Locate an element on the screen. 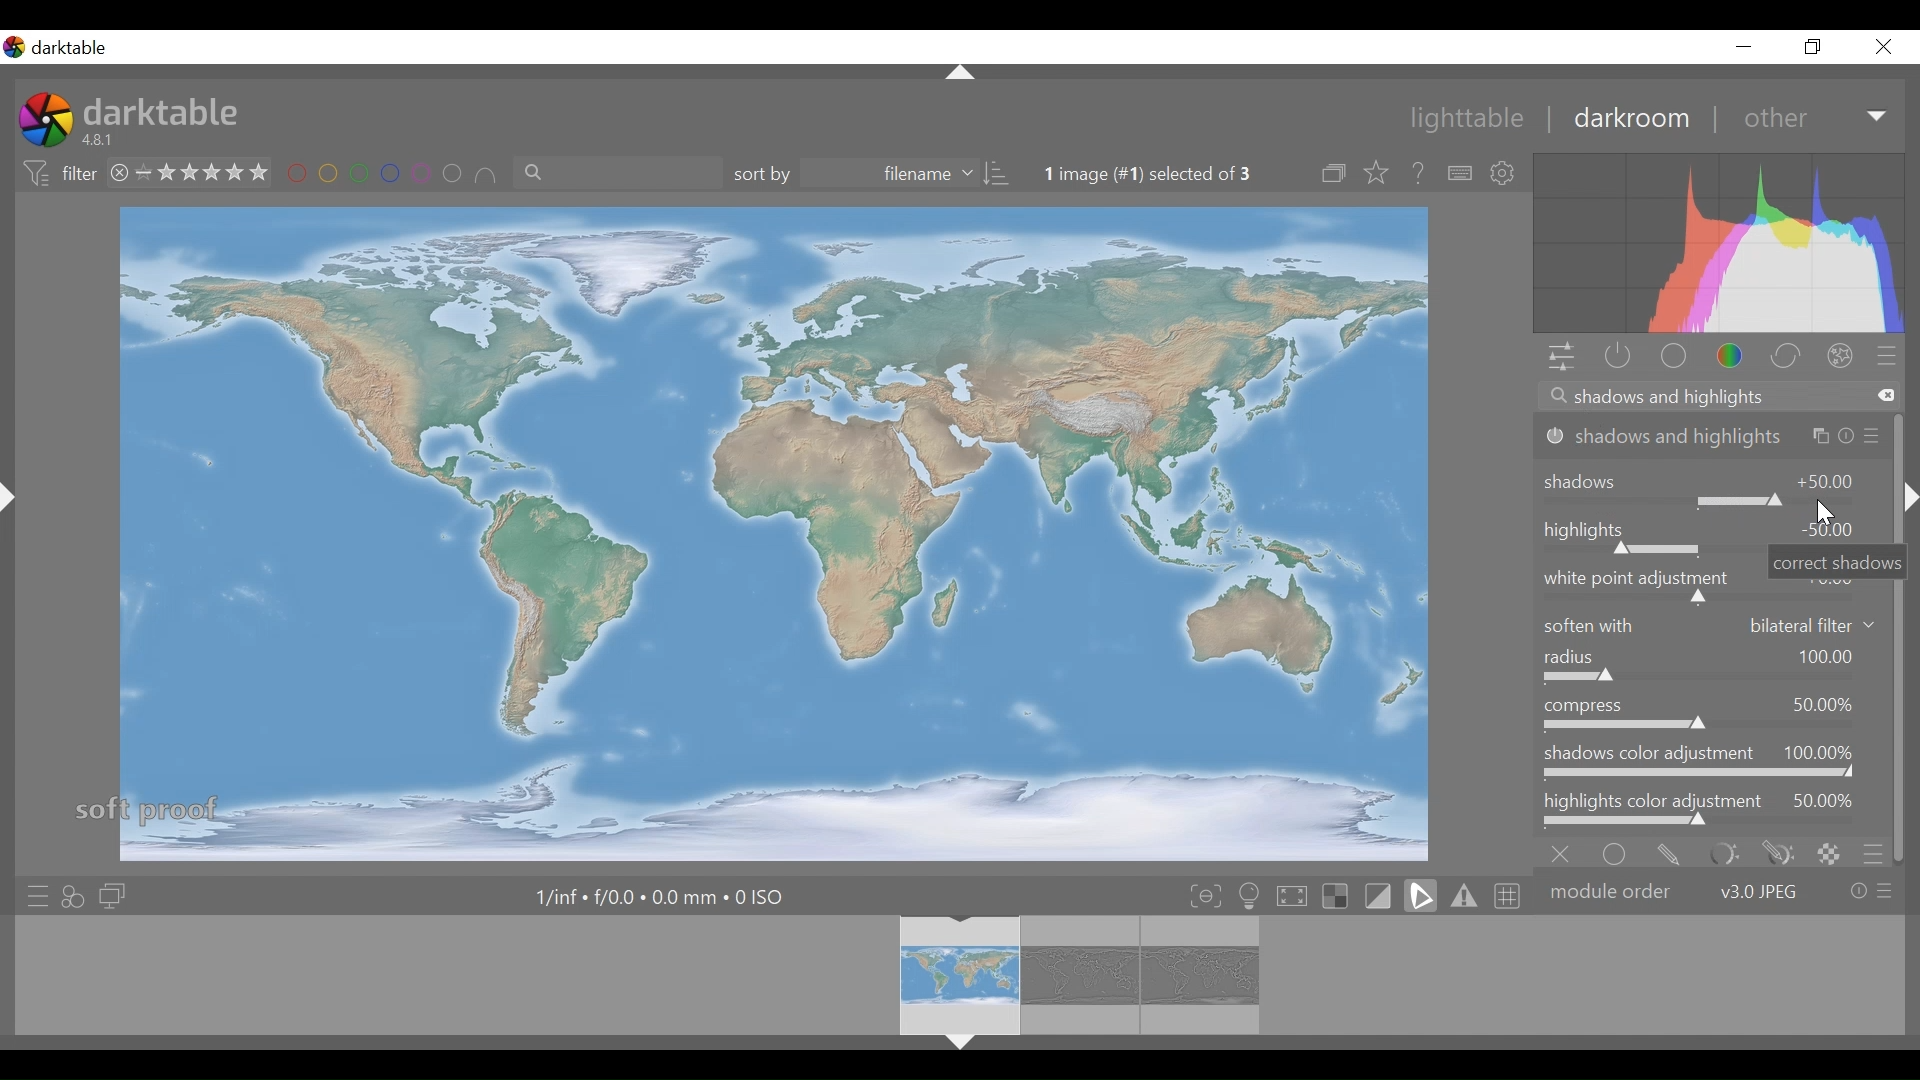 The image size is (1920, 1080). toggle display indication is located at coordinates (1381, 896).